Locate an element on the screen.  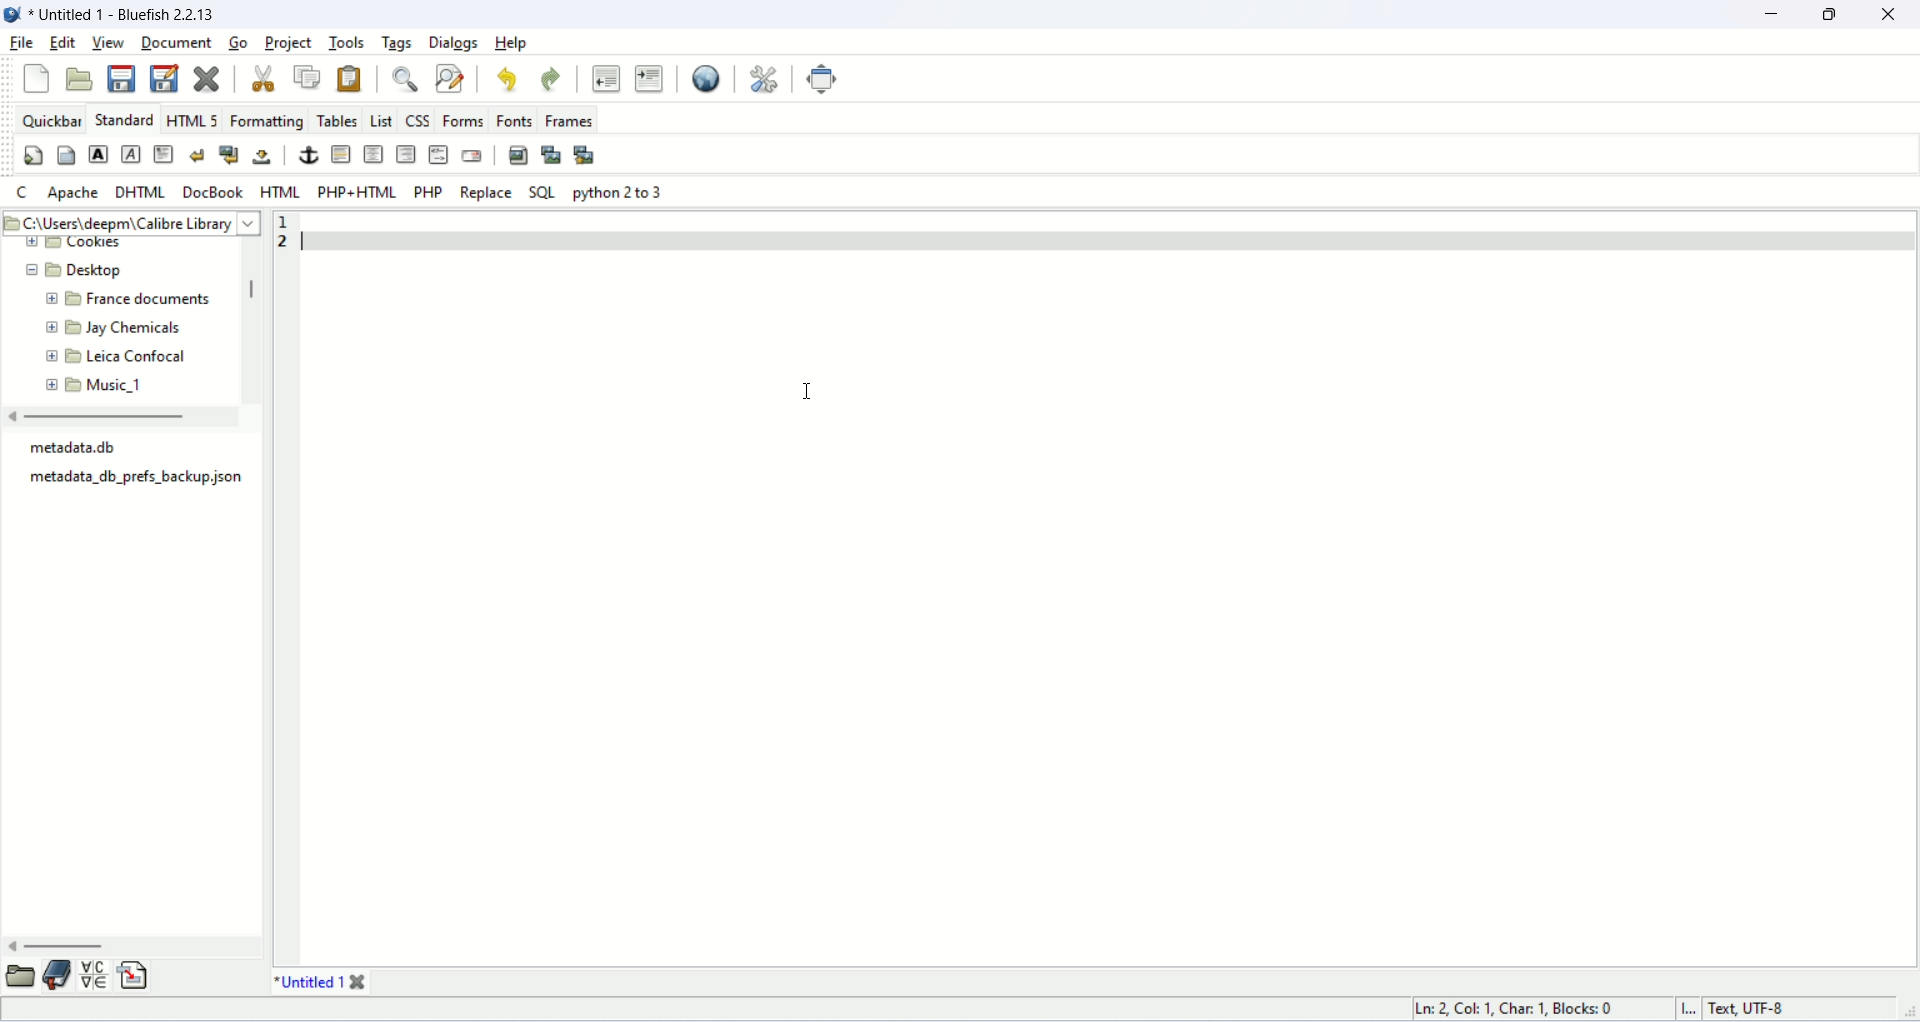
right justify is located at coordinates (405, 154).